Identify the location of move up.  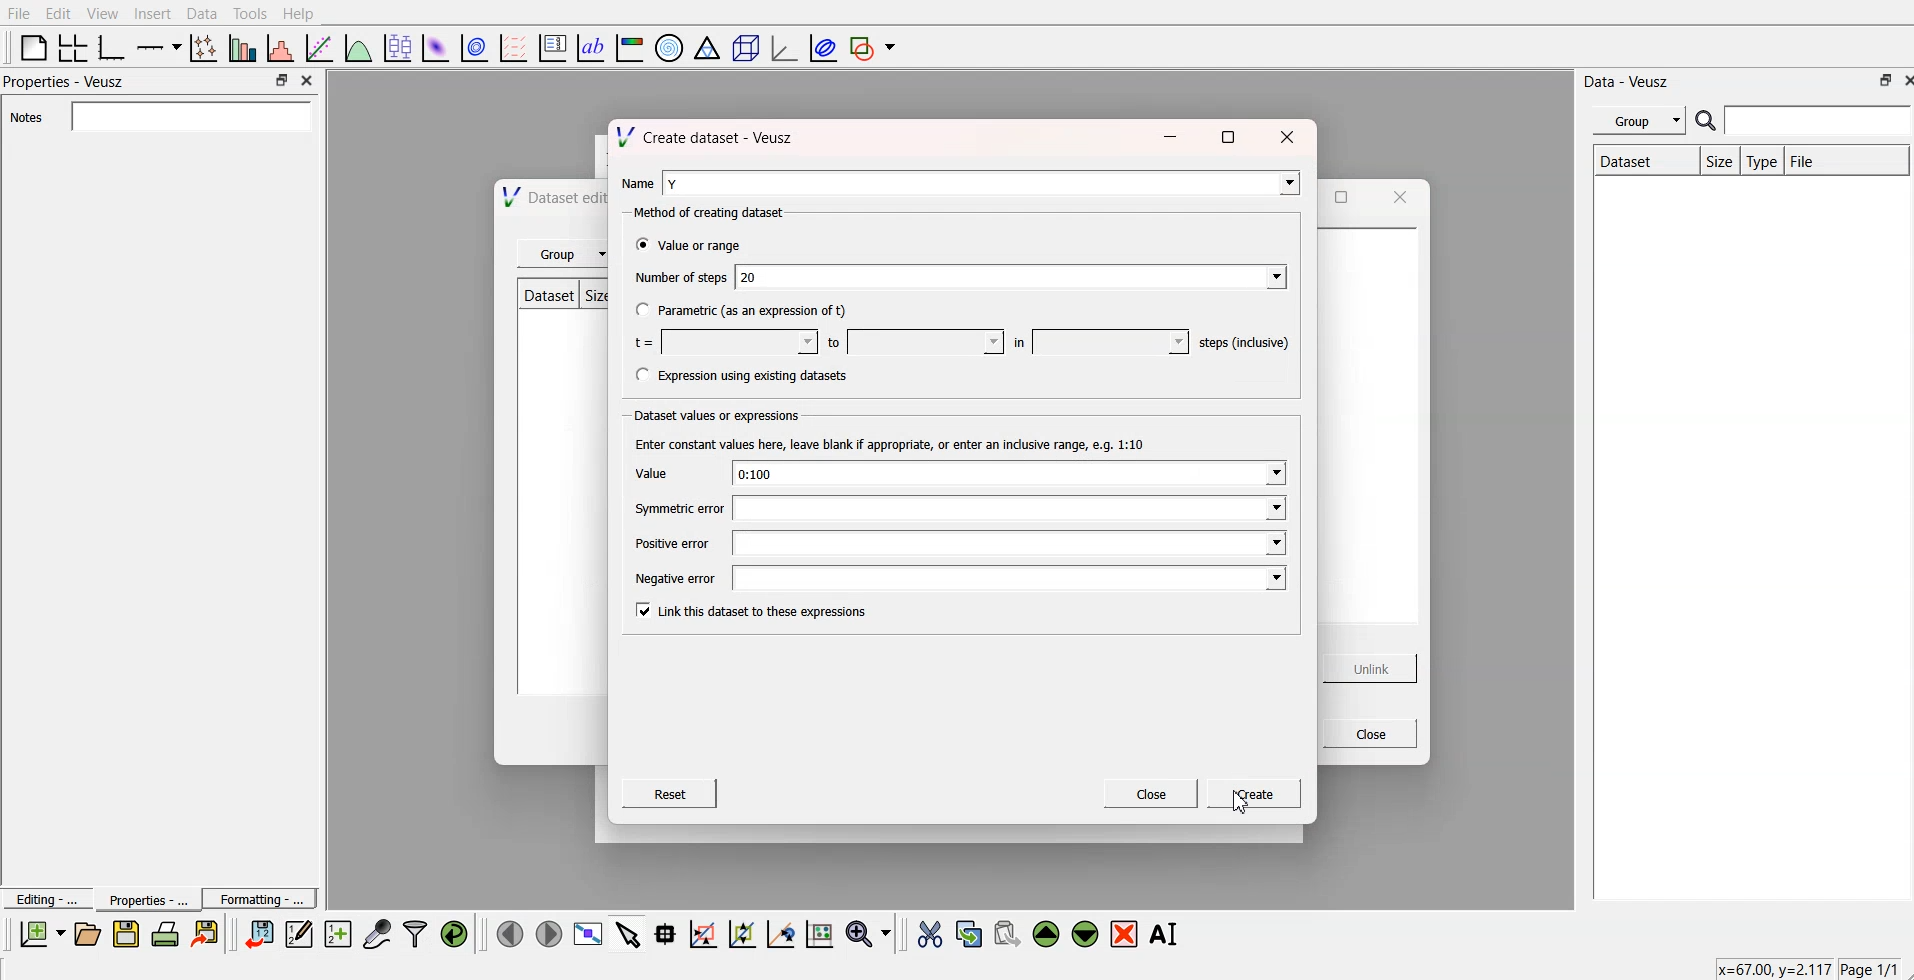
(1048, 932).